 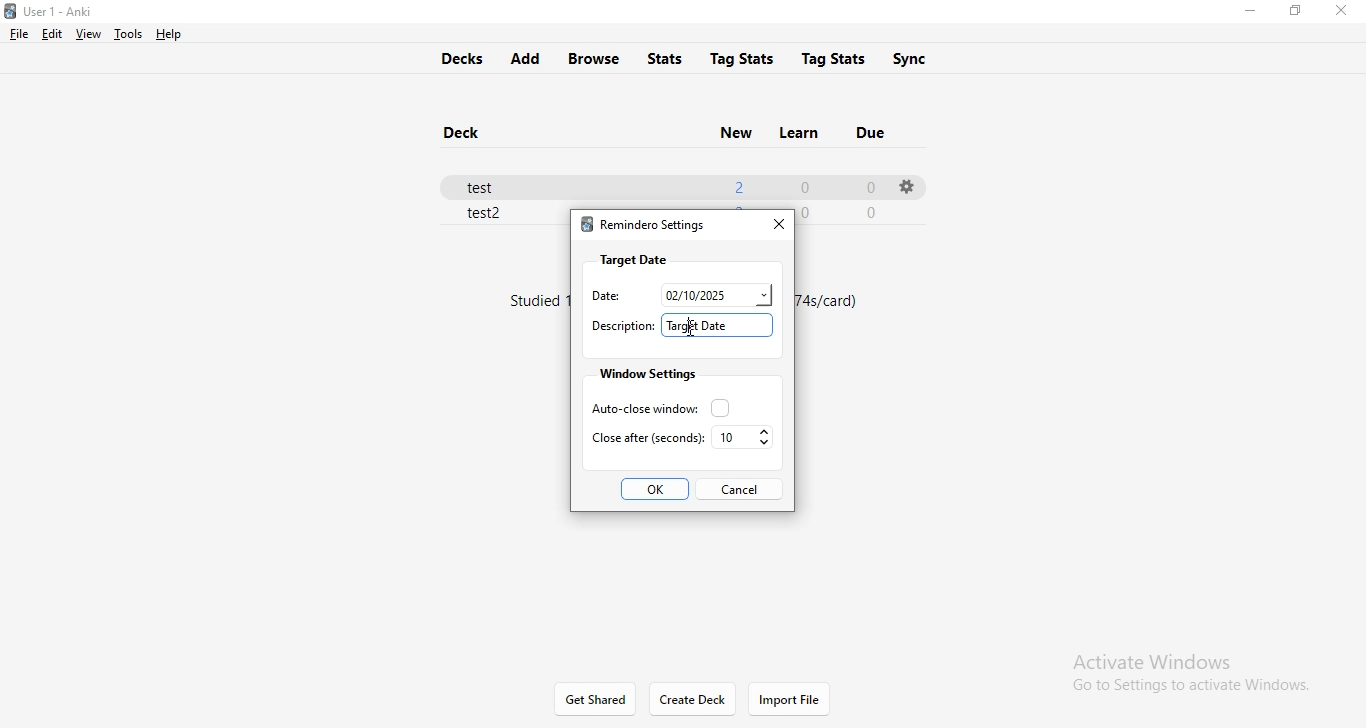 I want to click on stats, so click(x=669, y=56).